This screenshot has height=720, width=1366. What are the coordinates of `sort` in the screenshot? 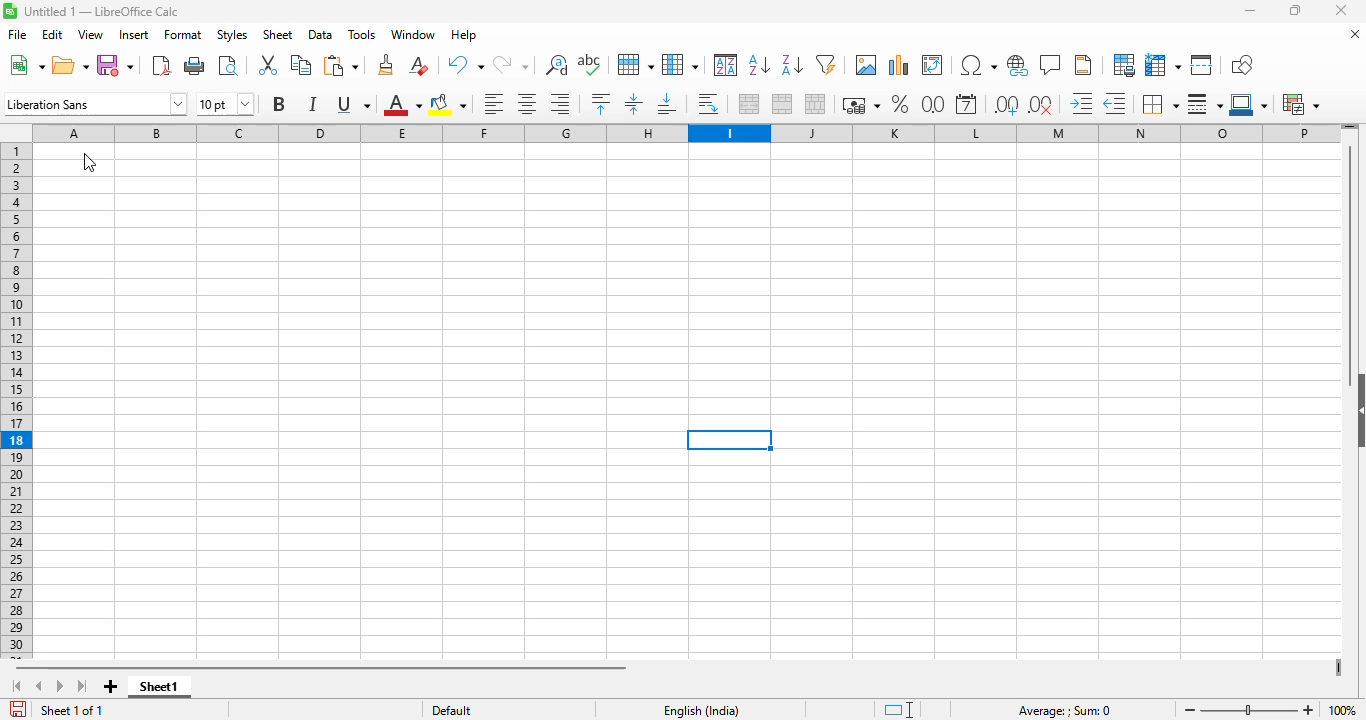 It's located at (727, 65).